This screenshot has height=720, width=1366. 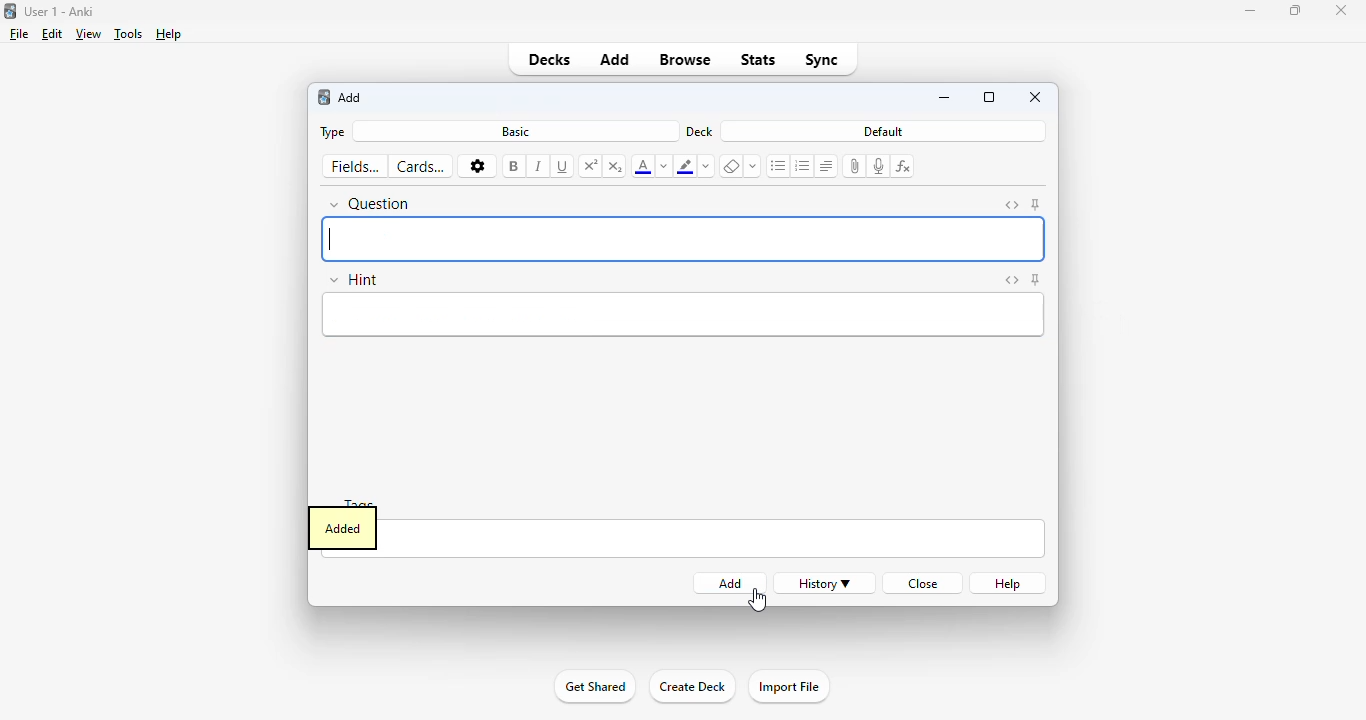 What do you see at coordinates (590, 167) in the screenshot?
I see `superscript` at bounding box center [590, 167].